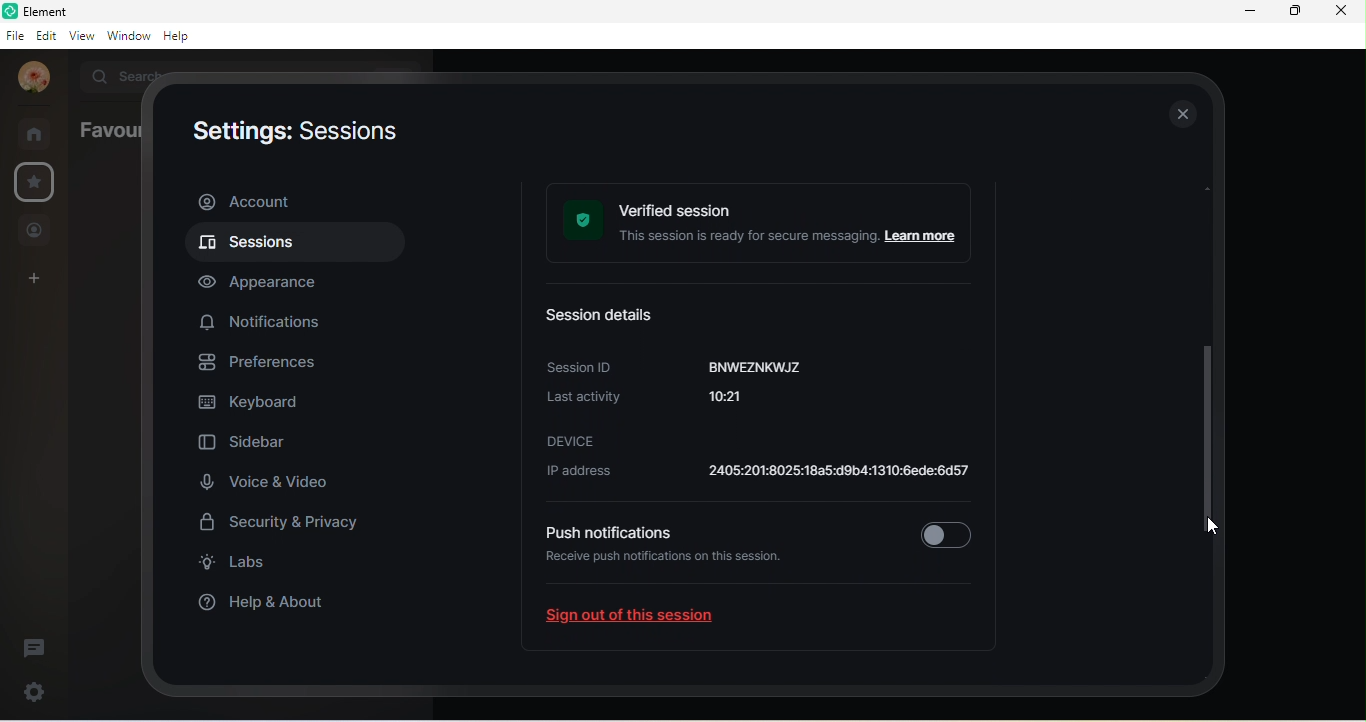 This screenshot has width=1366, height=722. I want to click on view, so click(82, 34).